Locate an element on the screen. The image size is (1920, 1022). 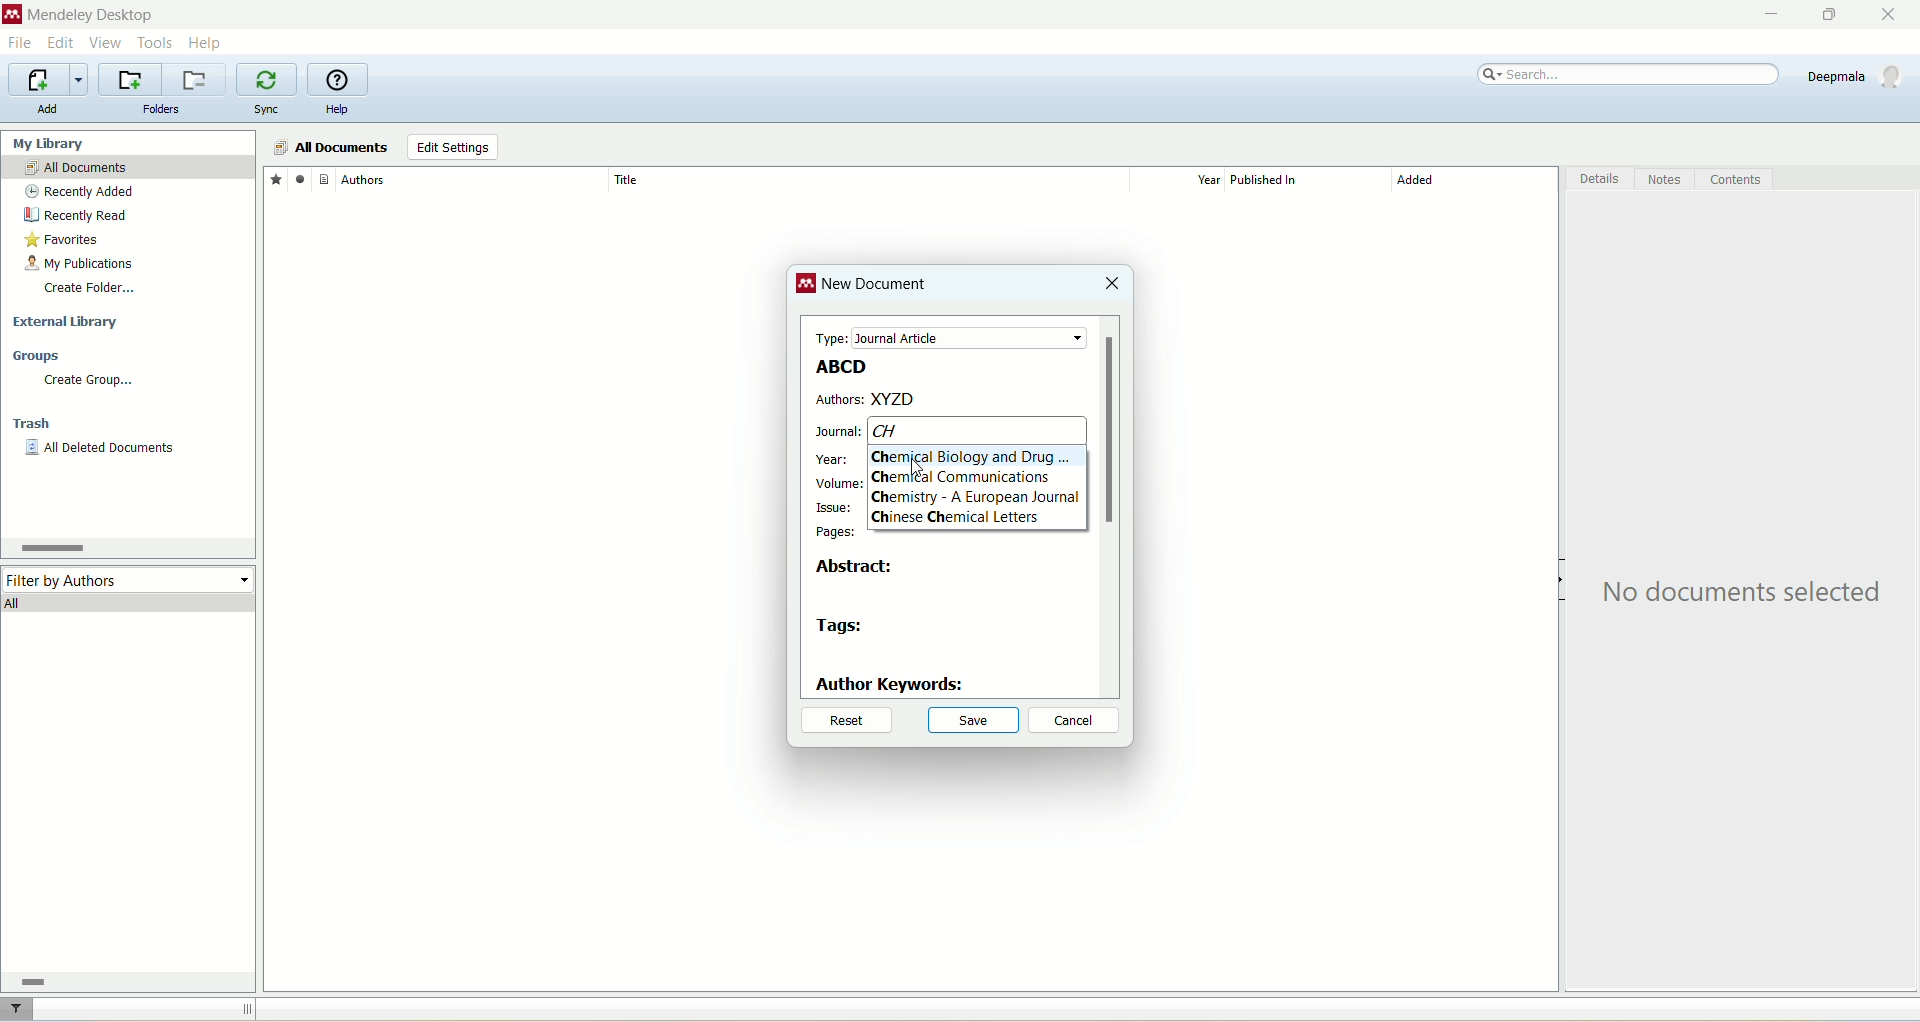
favorites is located at coordinates (275, 178).